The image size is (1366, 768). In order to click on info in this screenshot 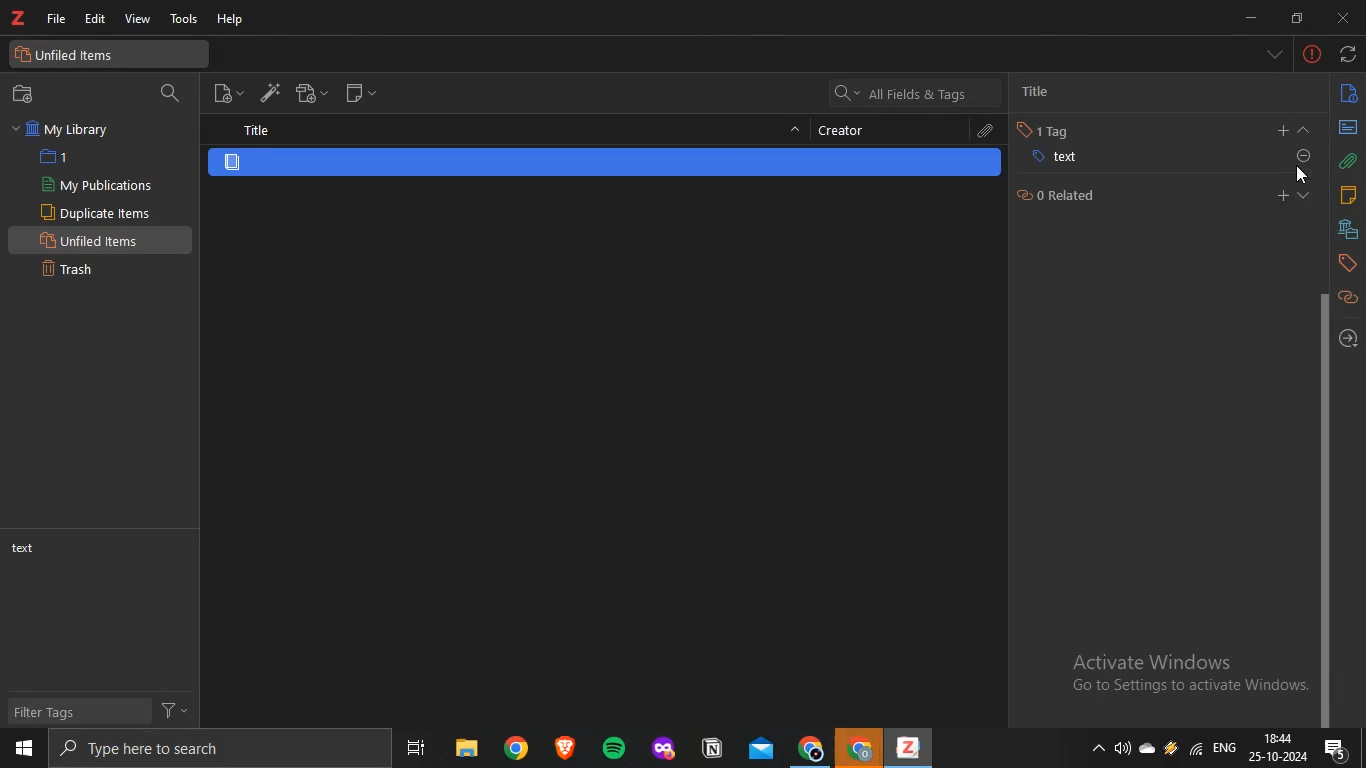, I will do `click(1350, 94)`.